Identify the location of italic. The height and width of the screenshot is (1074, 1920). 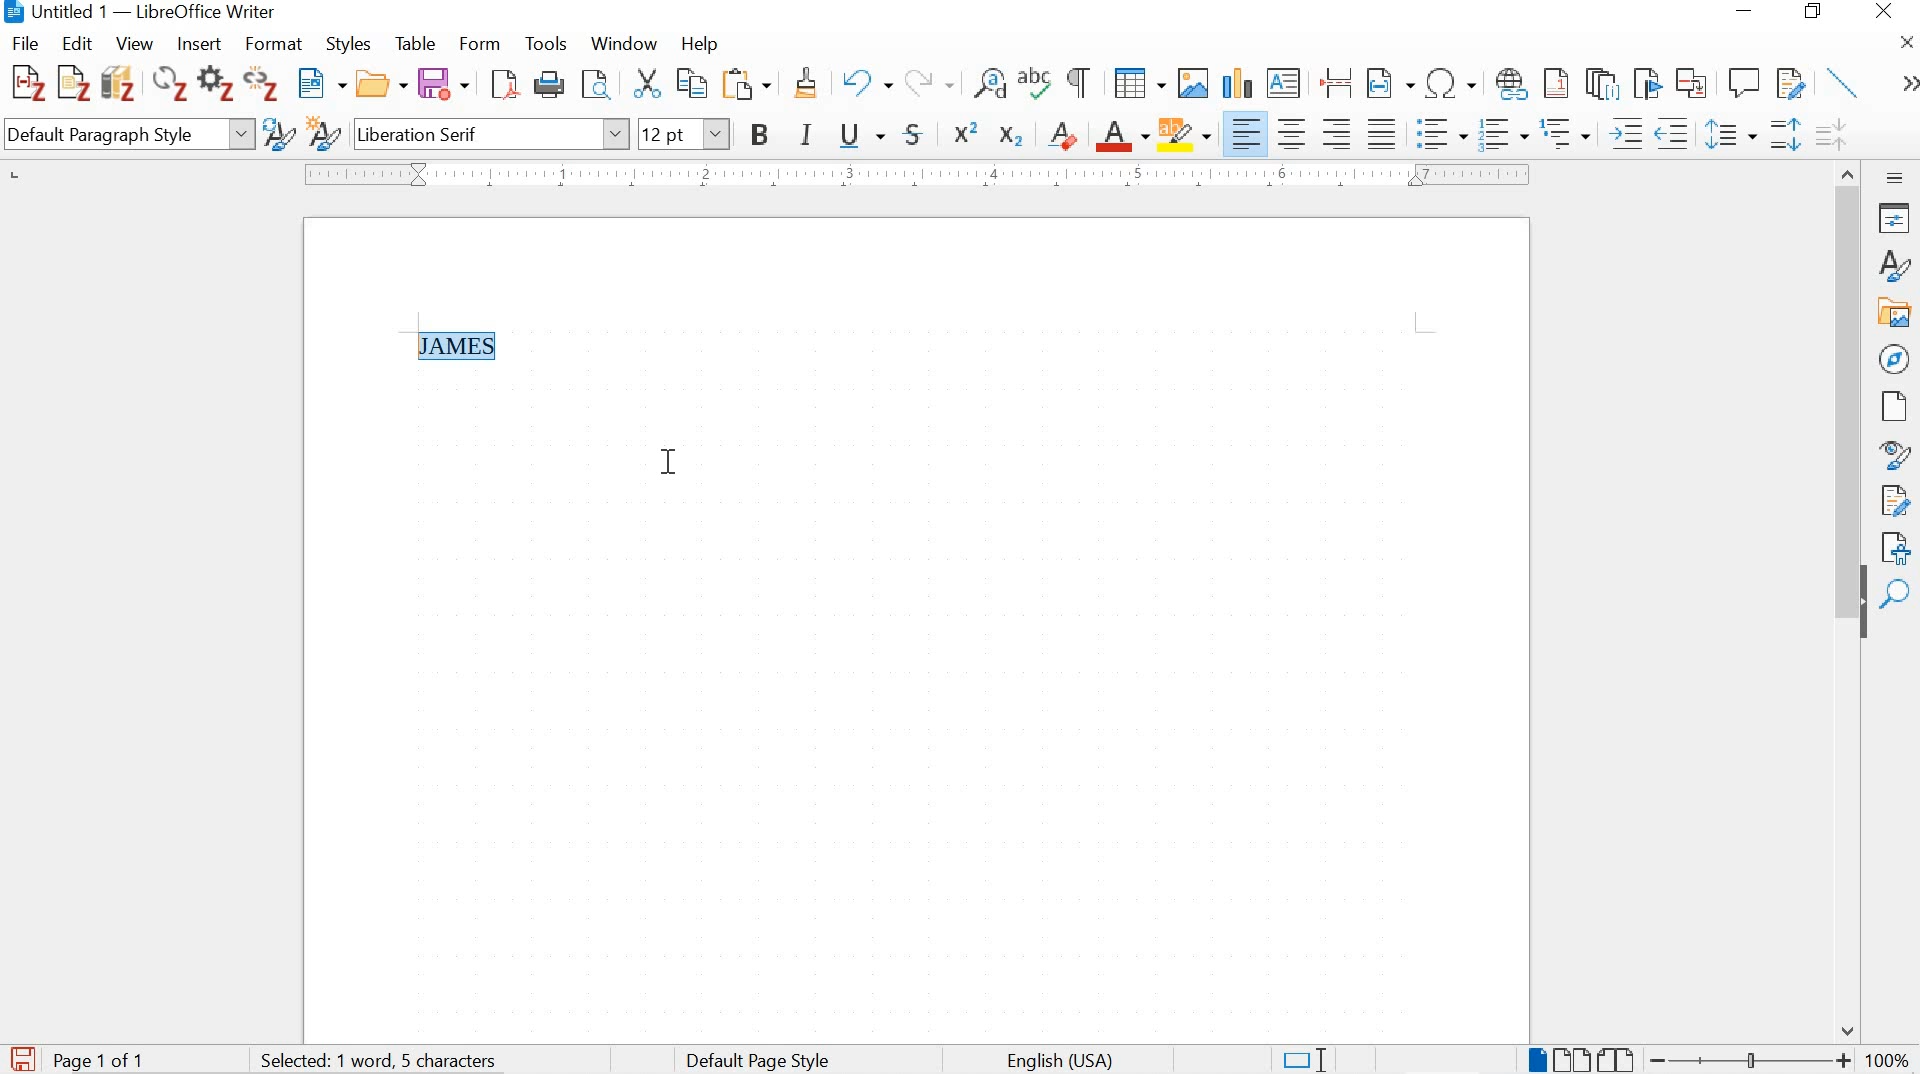
(808, 137).